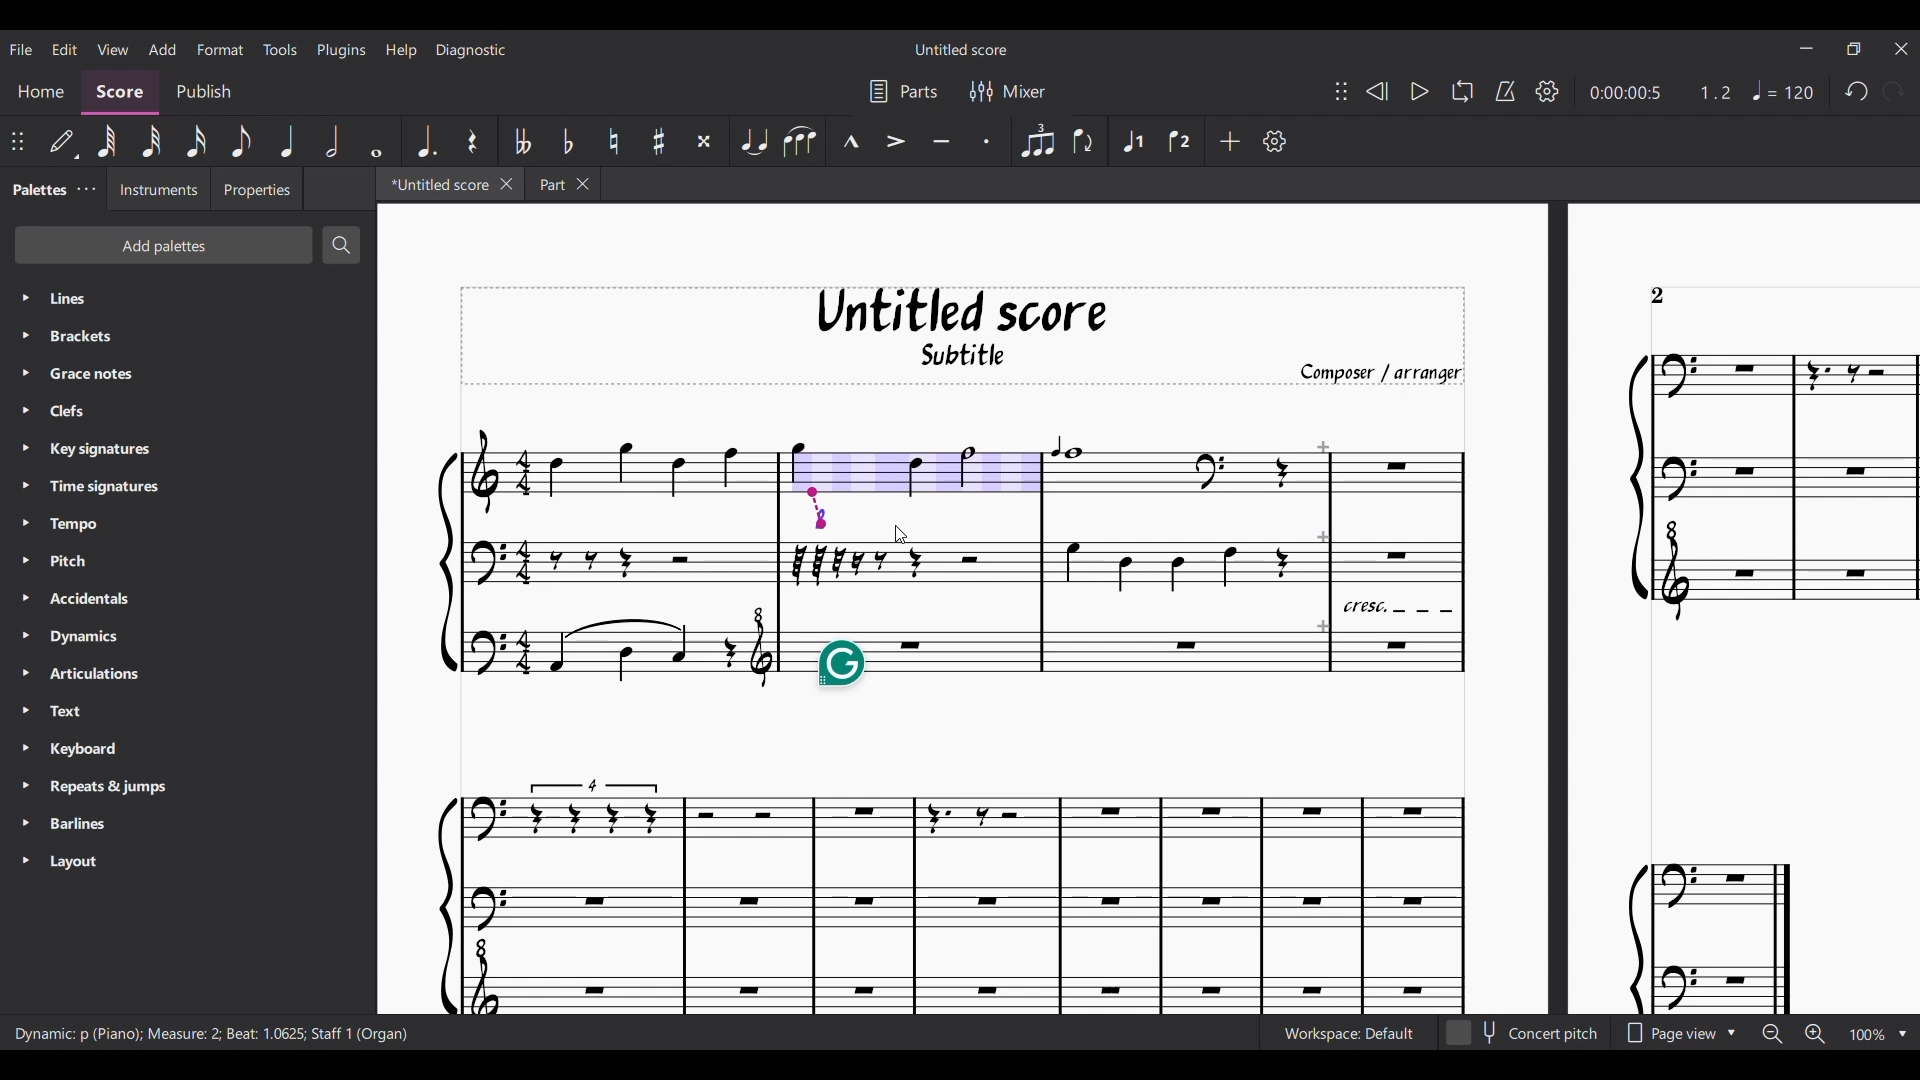 This screenshot has height=1080, width=1920. I want to click on Close/Undock Palette tab, so click(87, 189).